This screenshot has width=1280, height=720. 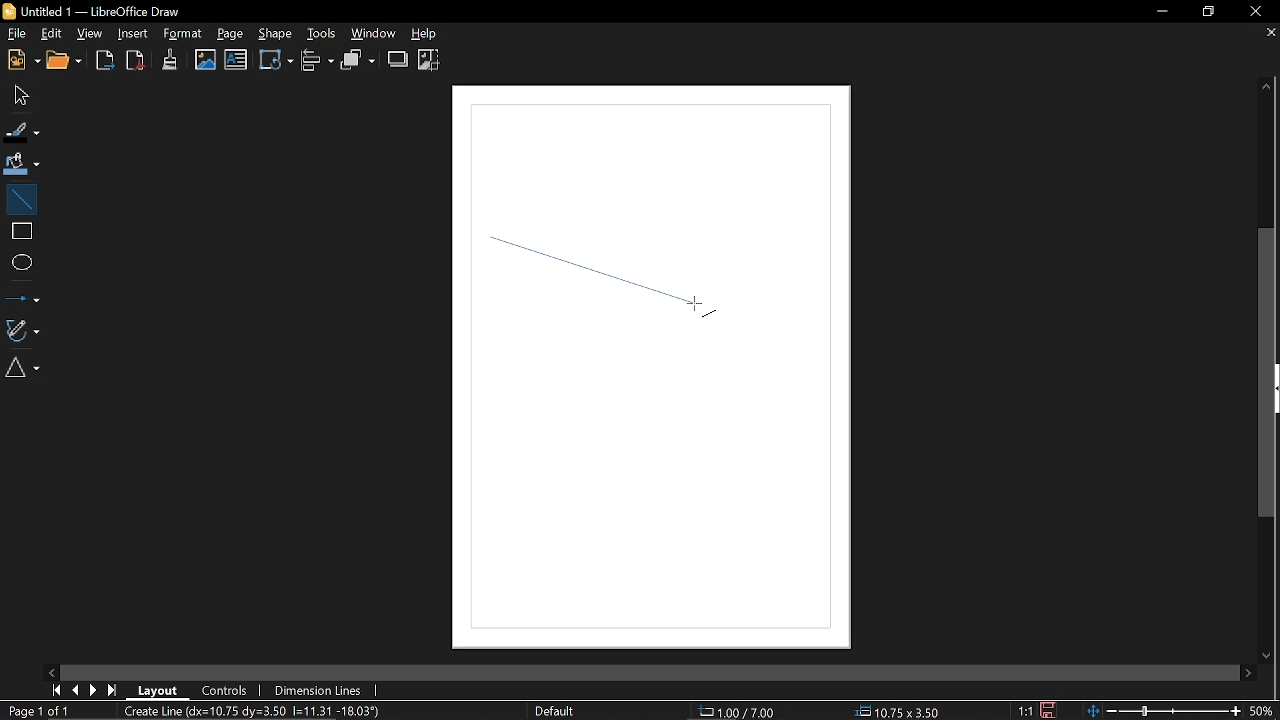 What do you see at coordinates (397, 59) in the screenshot?
I see `Shadow` at bounding box center [397, 59].